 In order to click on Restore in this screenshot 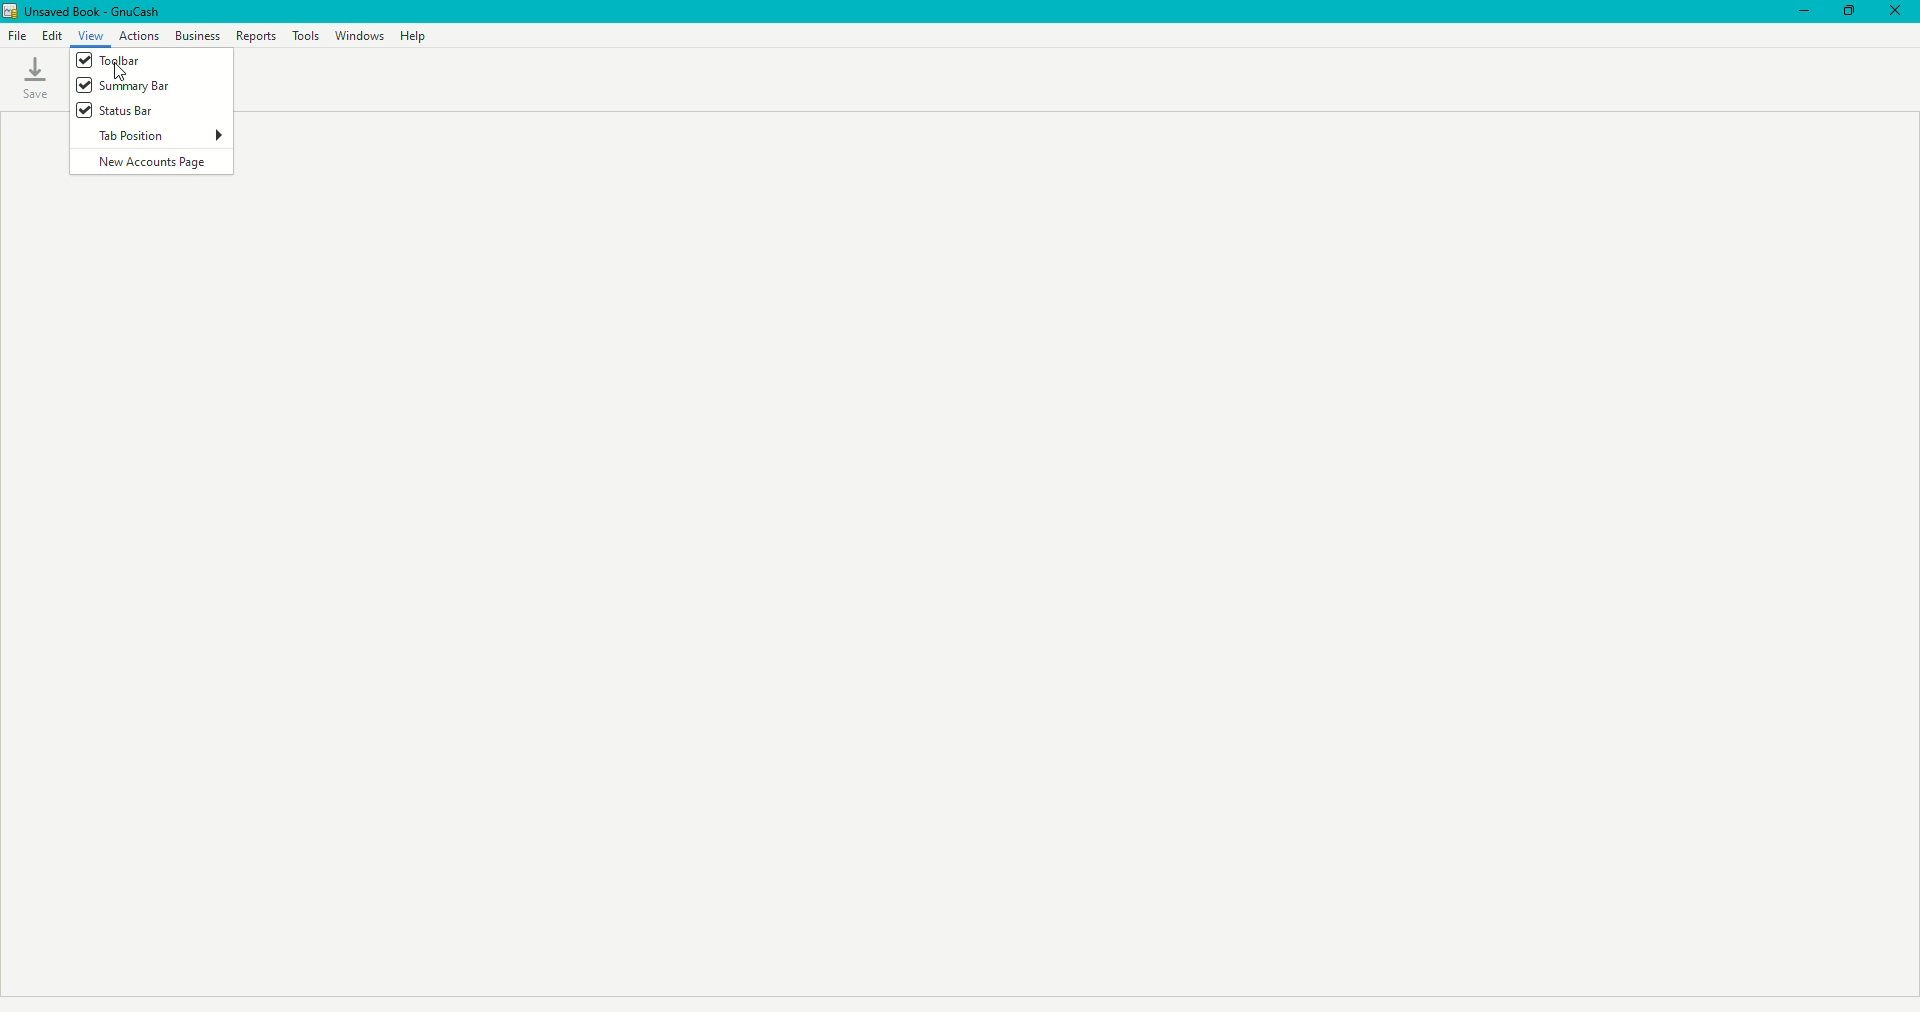, I will do `click(1850, 11)`.